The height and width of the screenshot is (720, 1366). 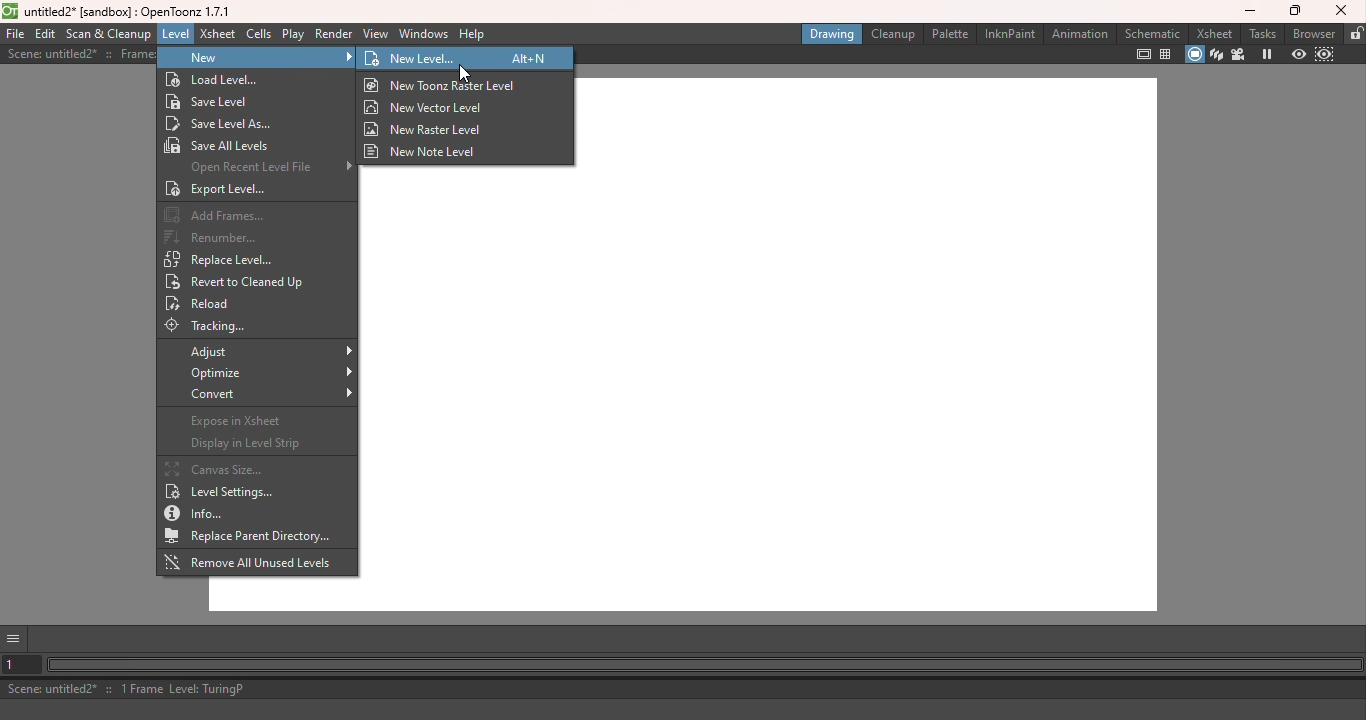 What do you see at coordinates (376, 35) in the screenshot?
I see `View` at bounding box center [376, 35].